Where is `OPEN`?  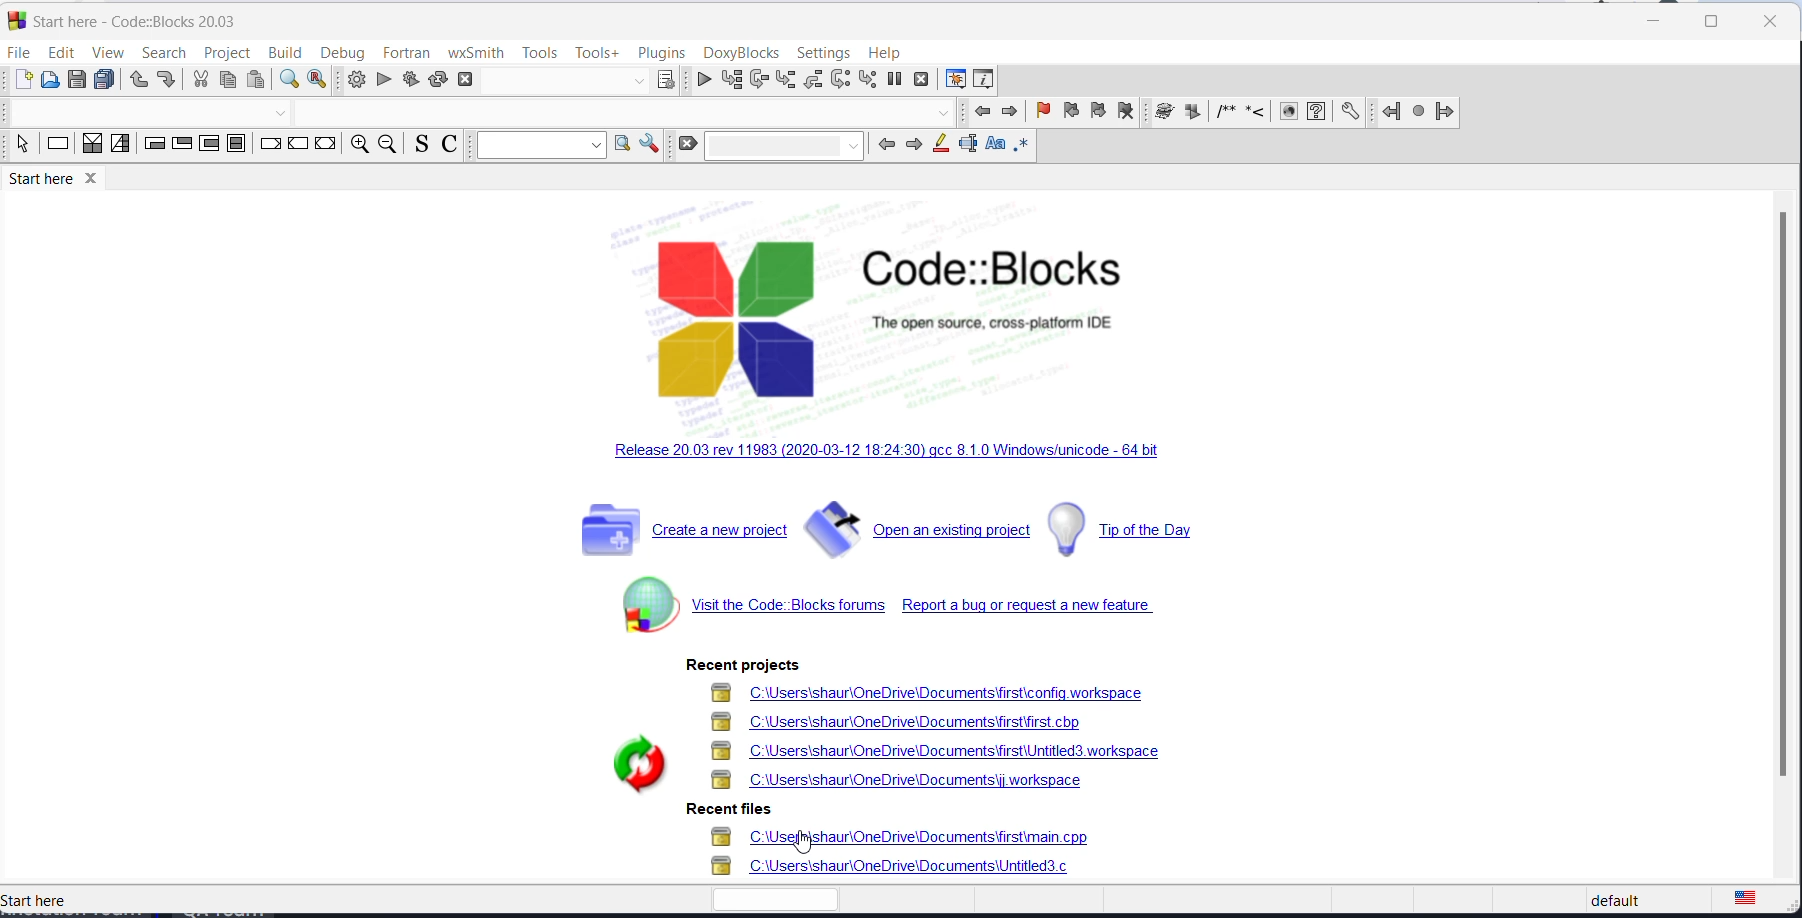 OPEN is located at coordinates (48, 79).